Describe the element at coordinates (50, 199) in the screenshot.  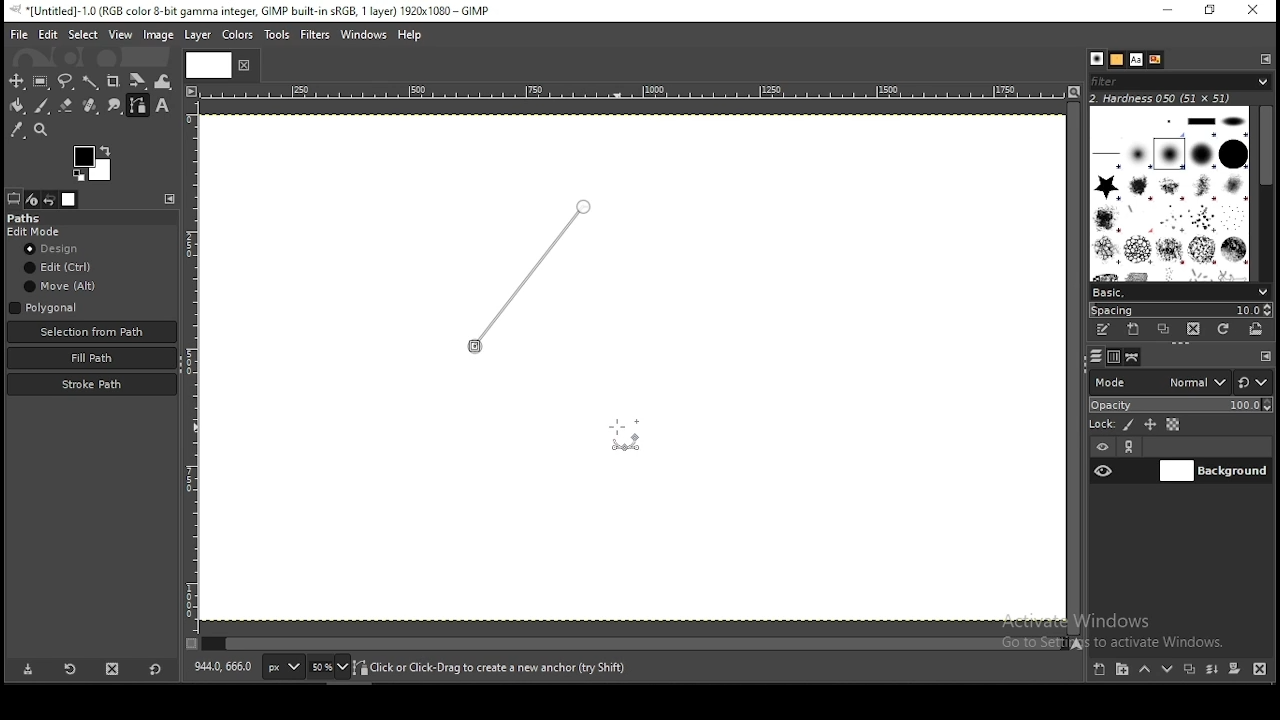
I see `undo history` at that location.